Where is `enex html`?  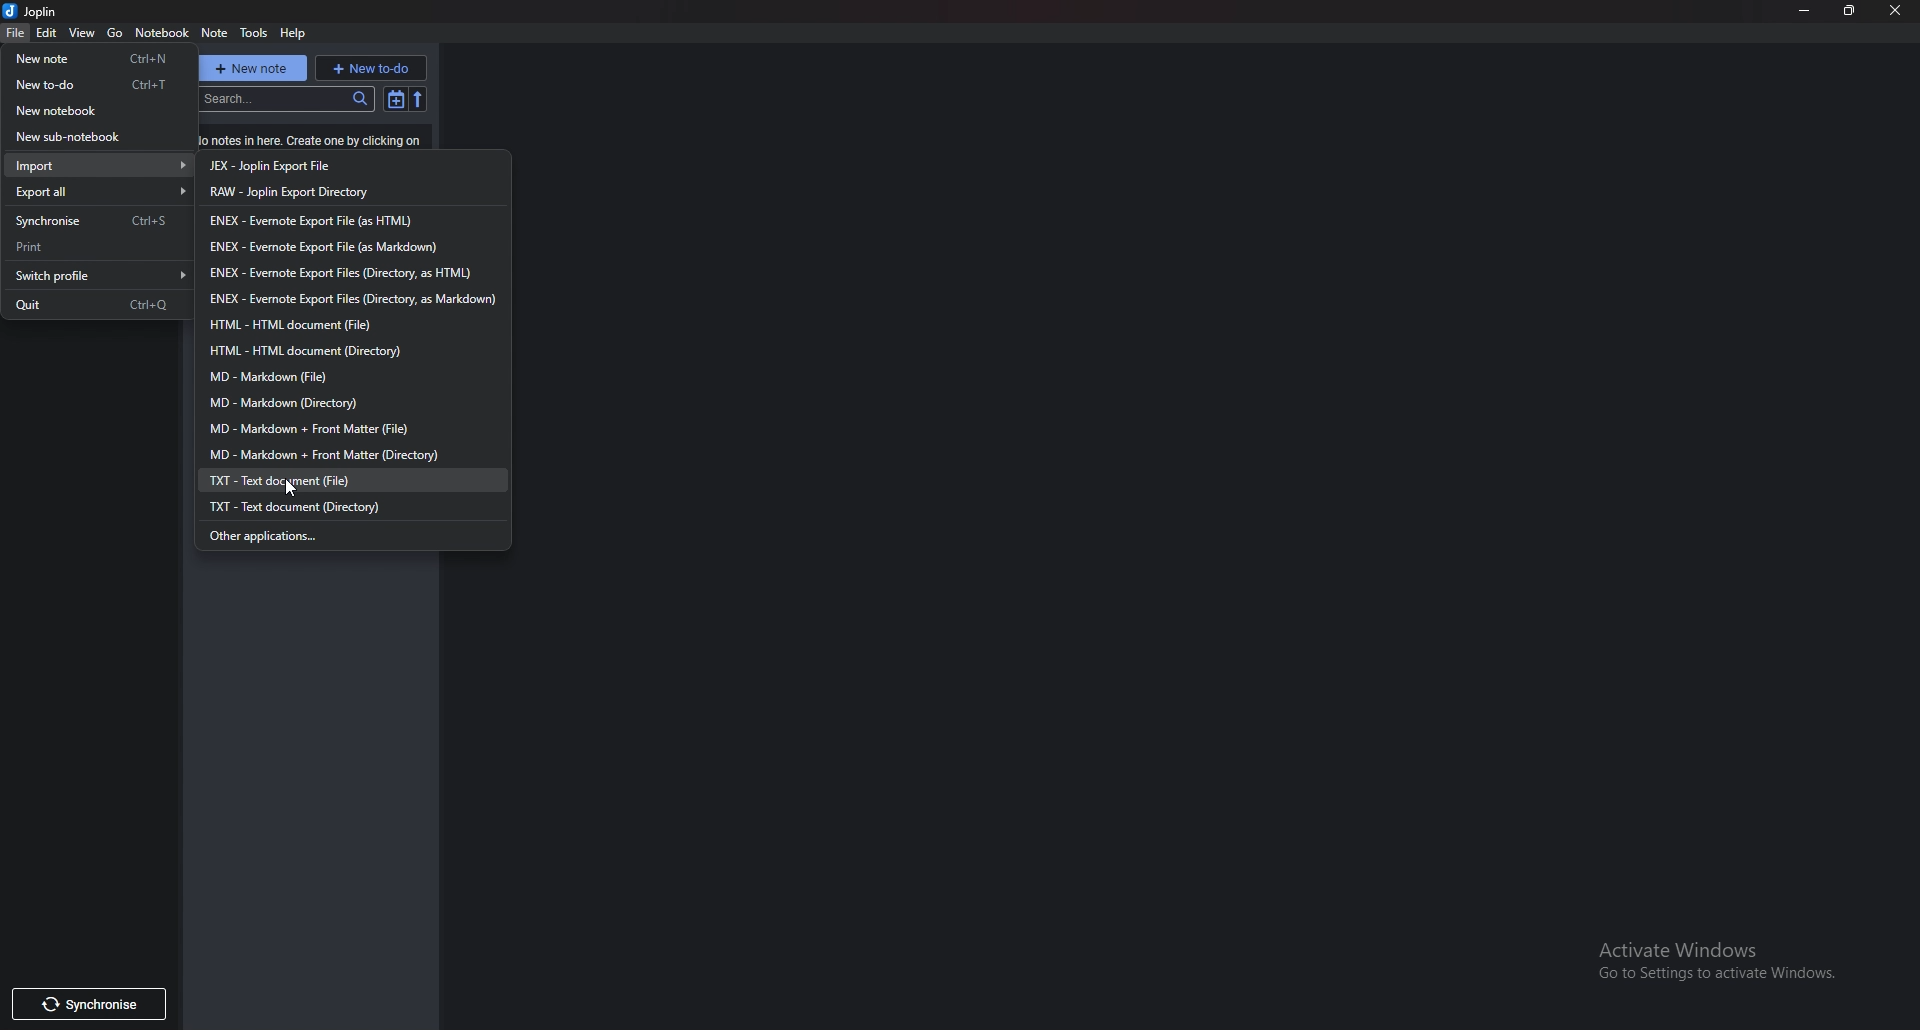
enex html is located at coordinates (311, 220).